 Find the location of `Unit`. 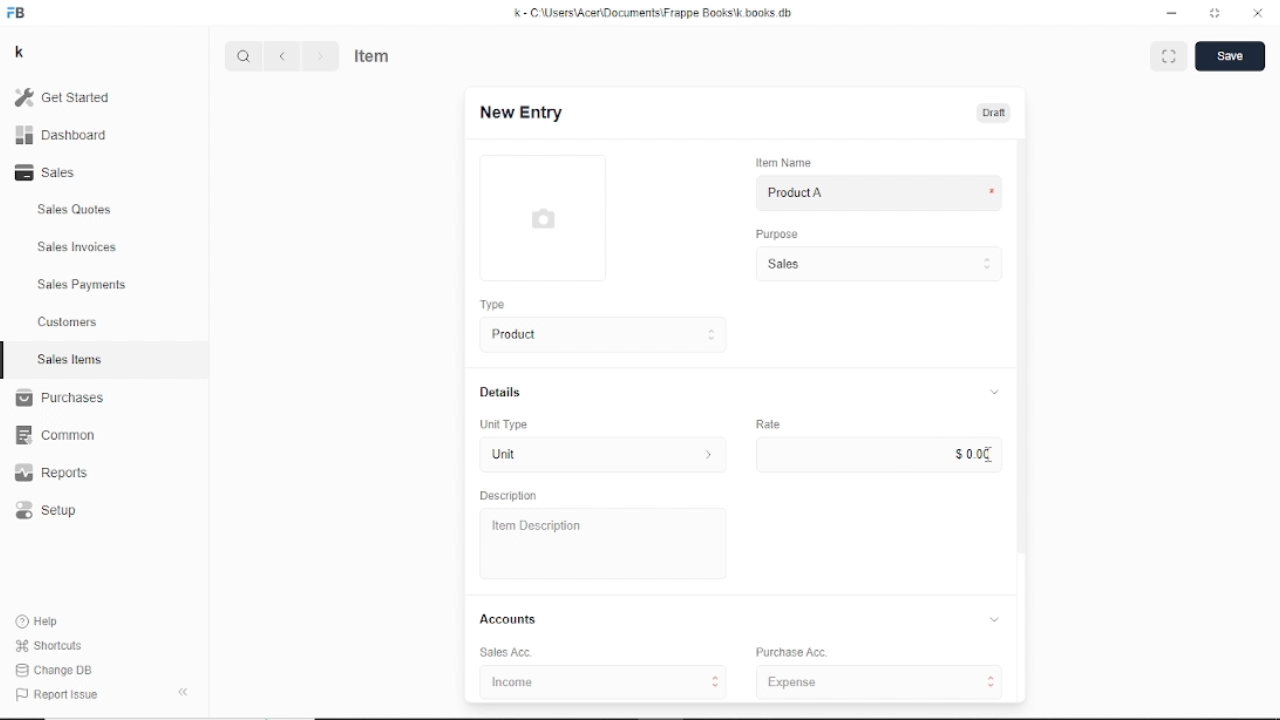

Unit is located at coordinates (598, 456).